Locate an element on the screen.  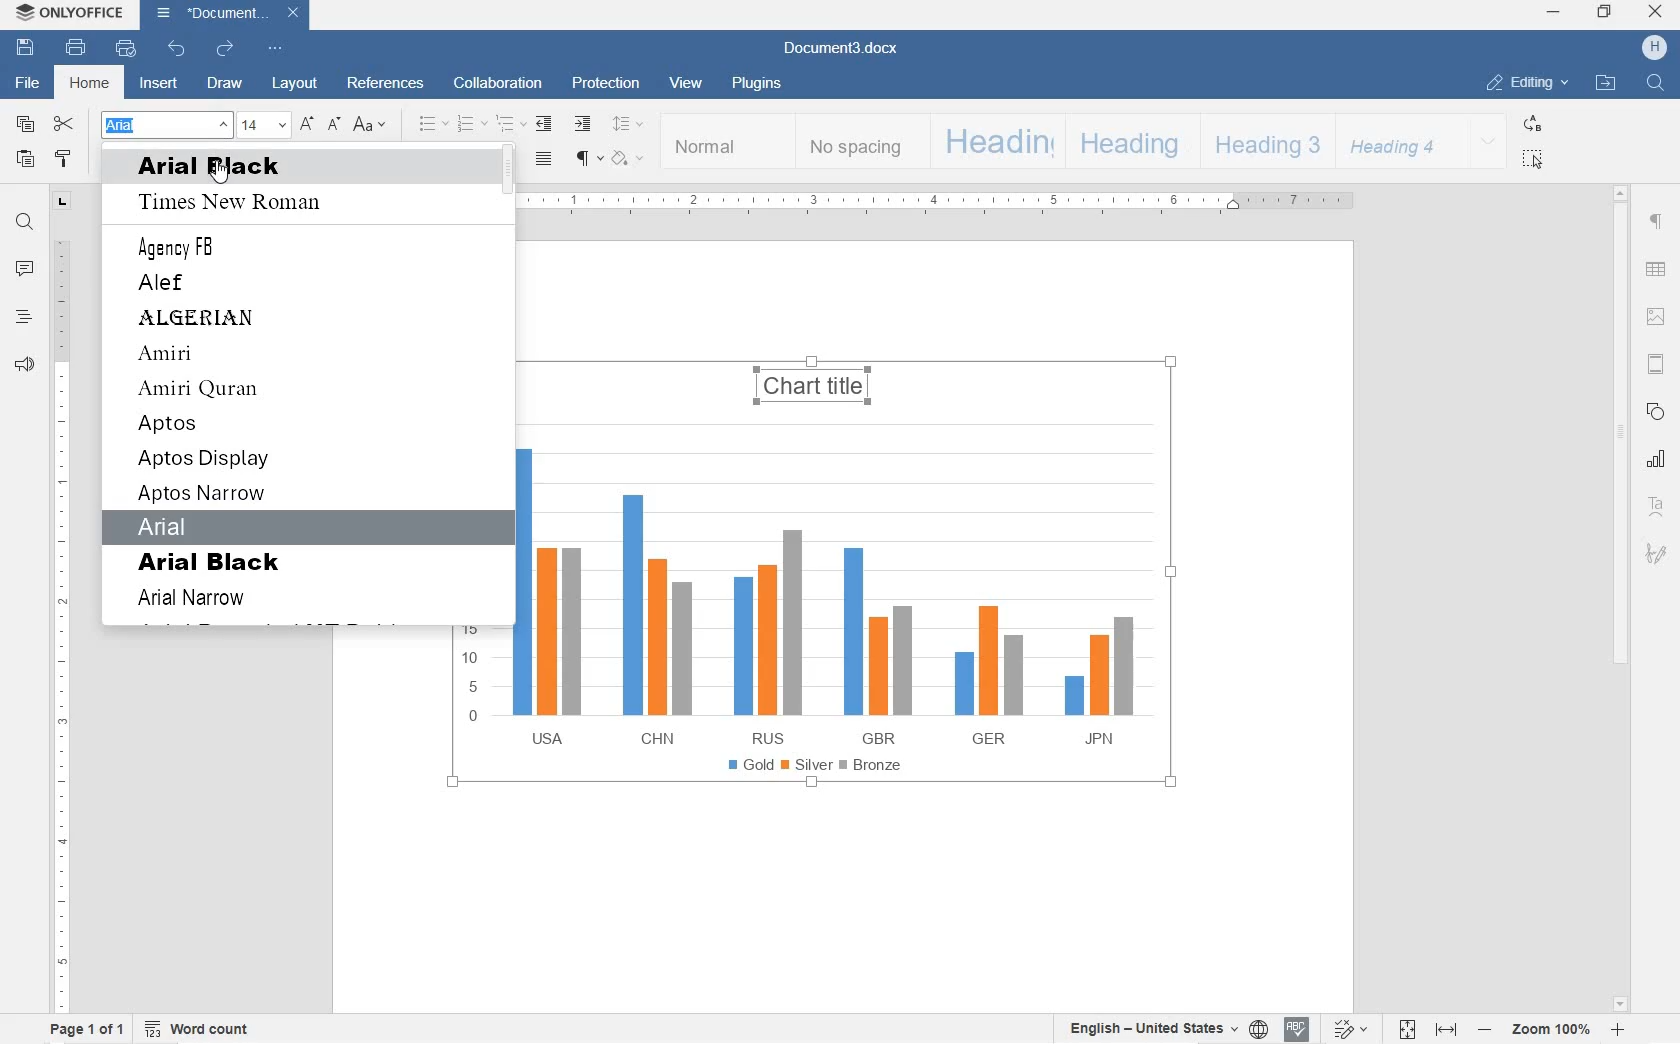
BULLET is located at coordinates (433, 125).